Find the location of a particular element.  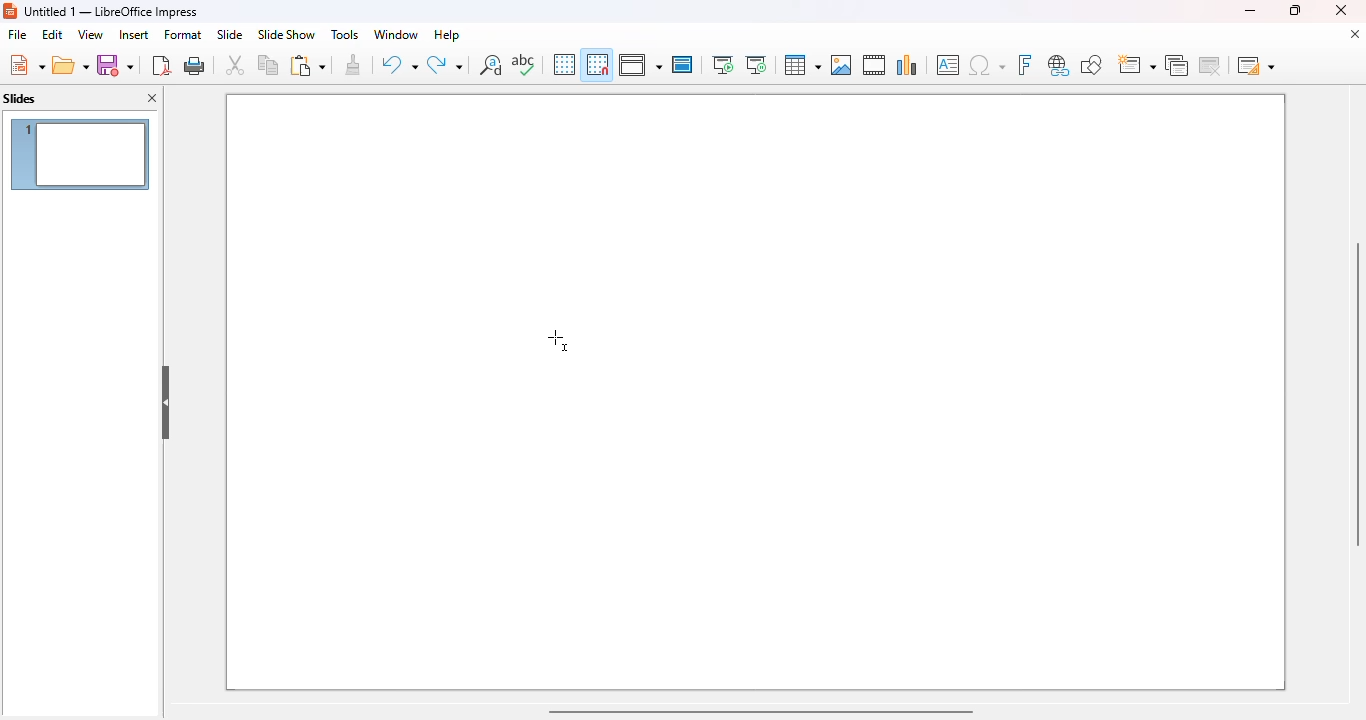

insert text box is located at coordinates (948, 65).